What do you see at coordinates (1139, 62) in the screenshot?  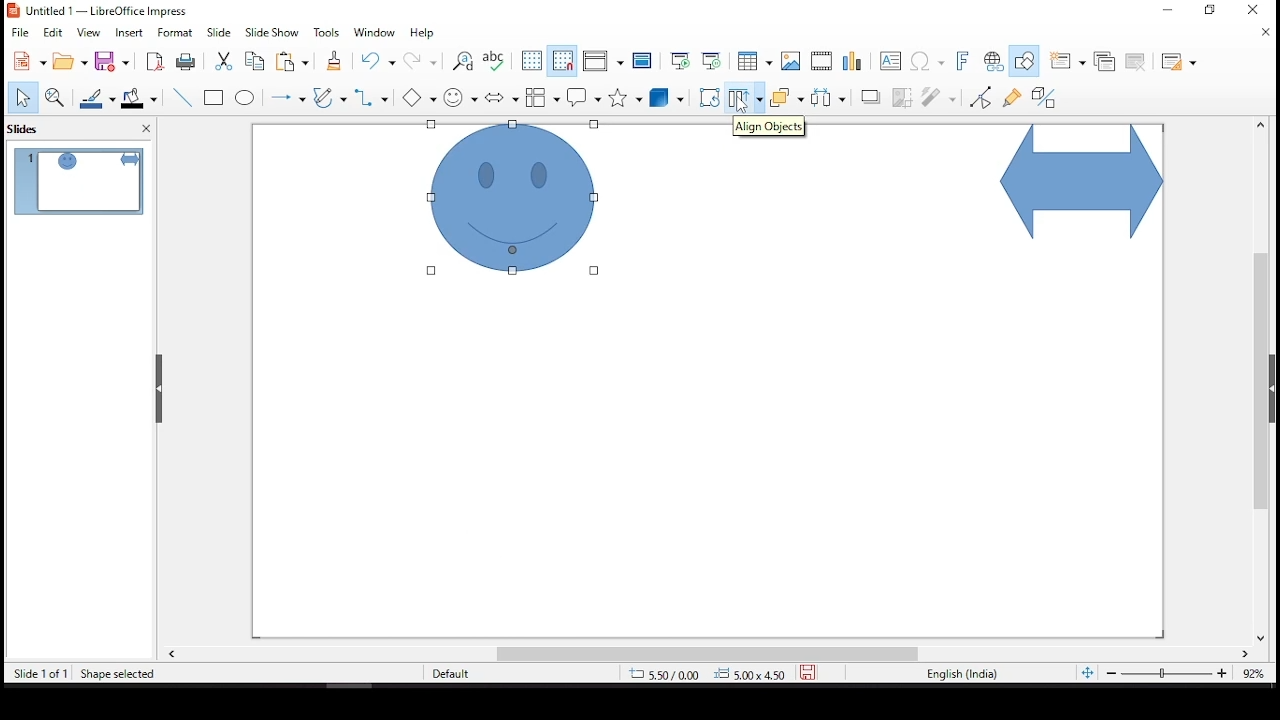 I see `delete slide` at bounding box center [1139, 62].